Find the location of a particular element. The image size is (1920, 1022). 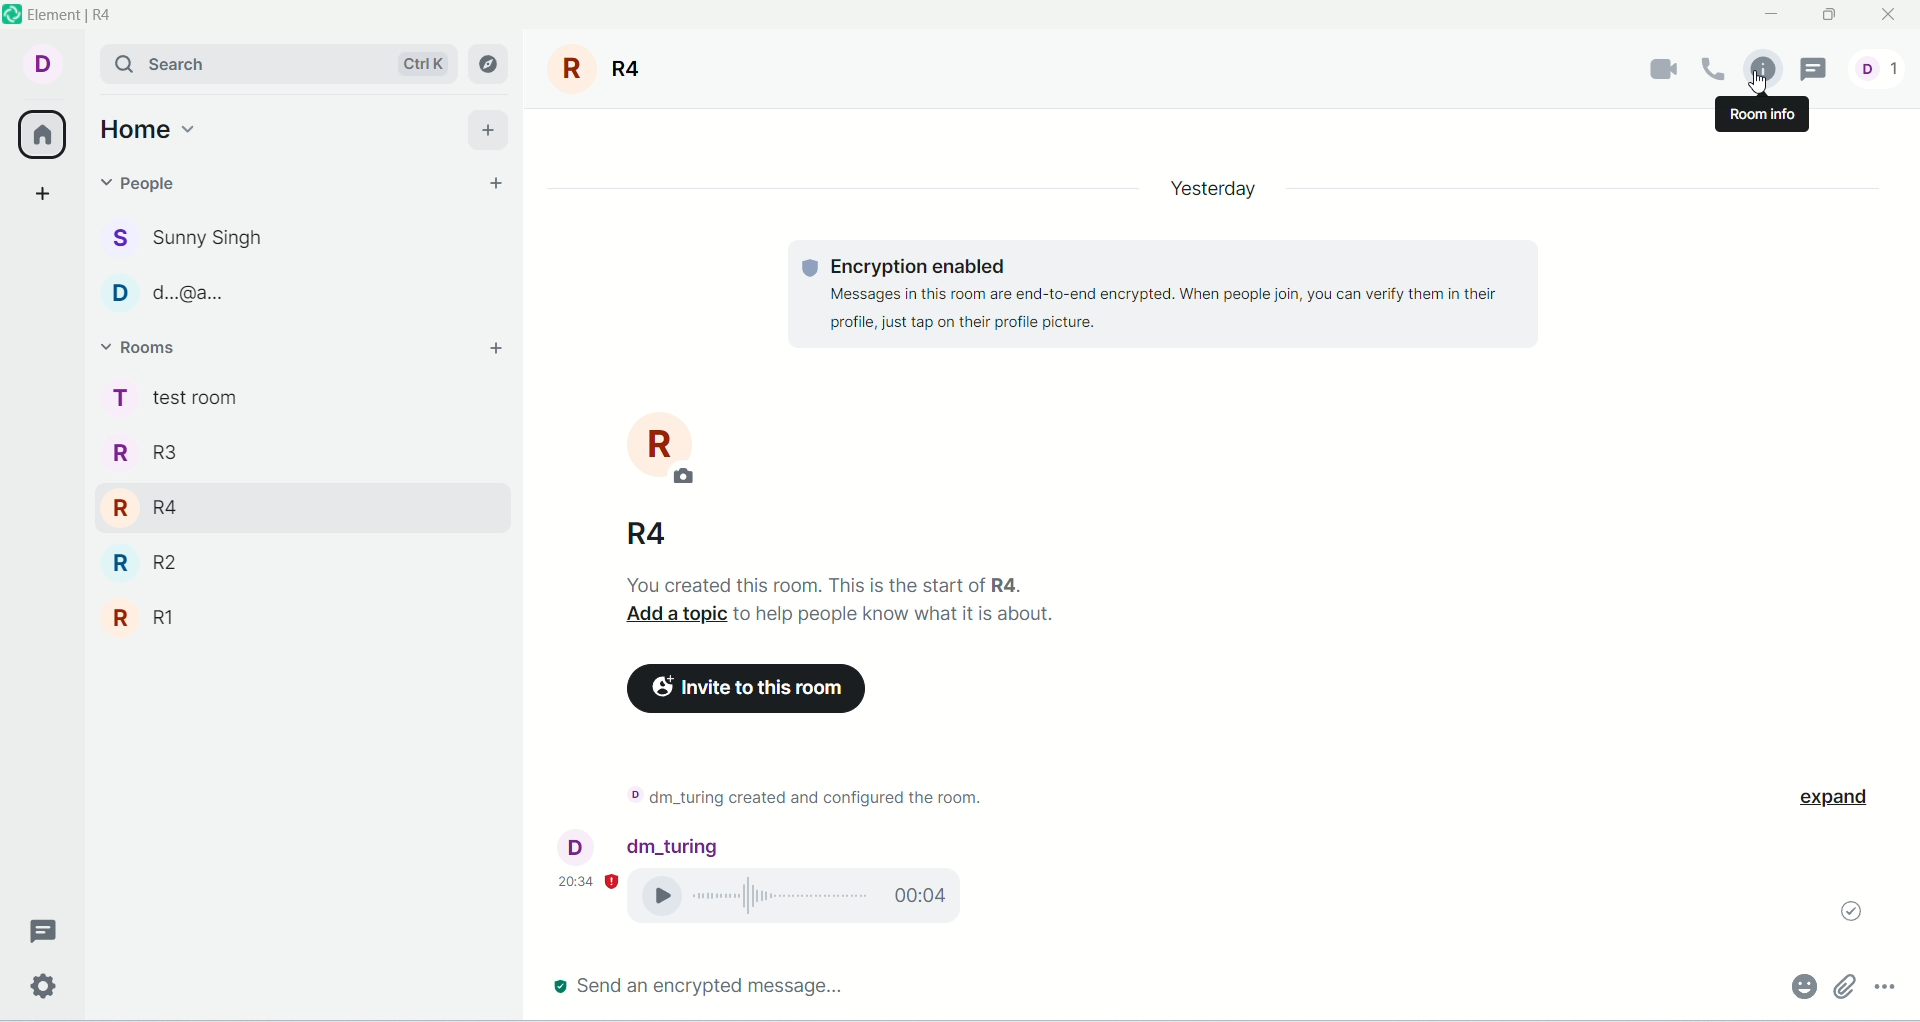

threads is located at coordinates (44, 931).